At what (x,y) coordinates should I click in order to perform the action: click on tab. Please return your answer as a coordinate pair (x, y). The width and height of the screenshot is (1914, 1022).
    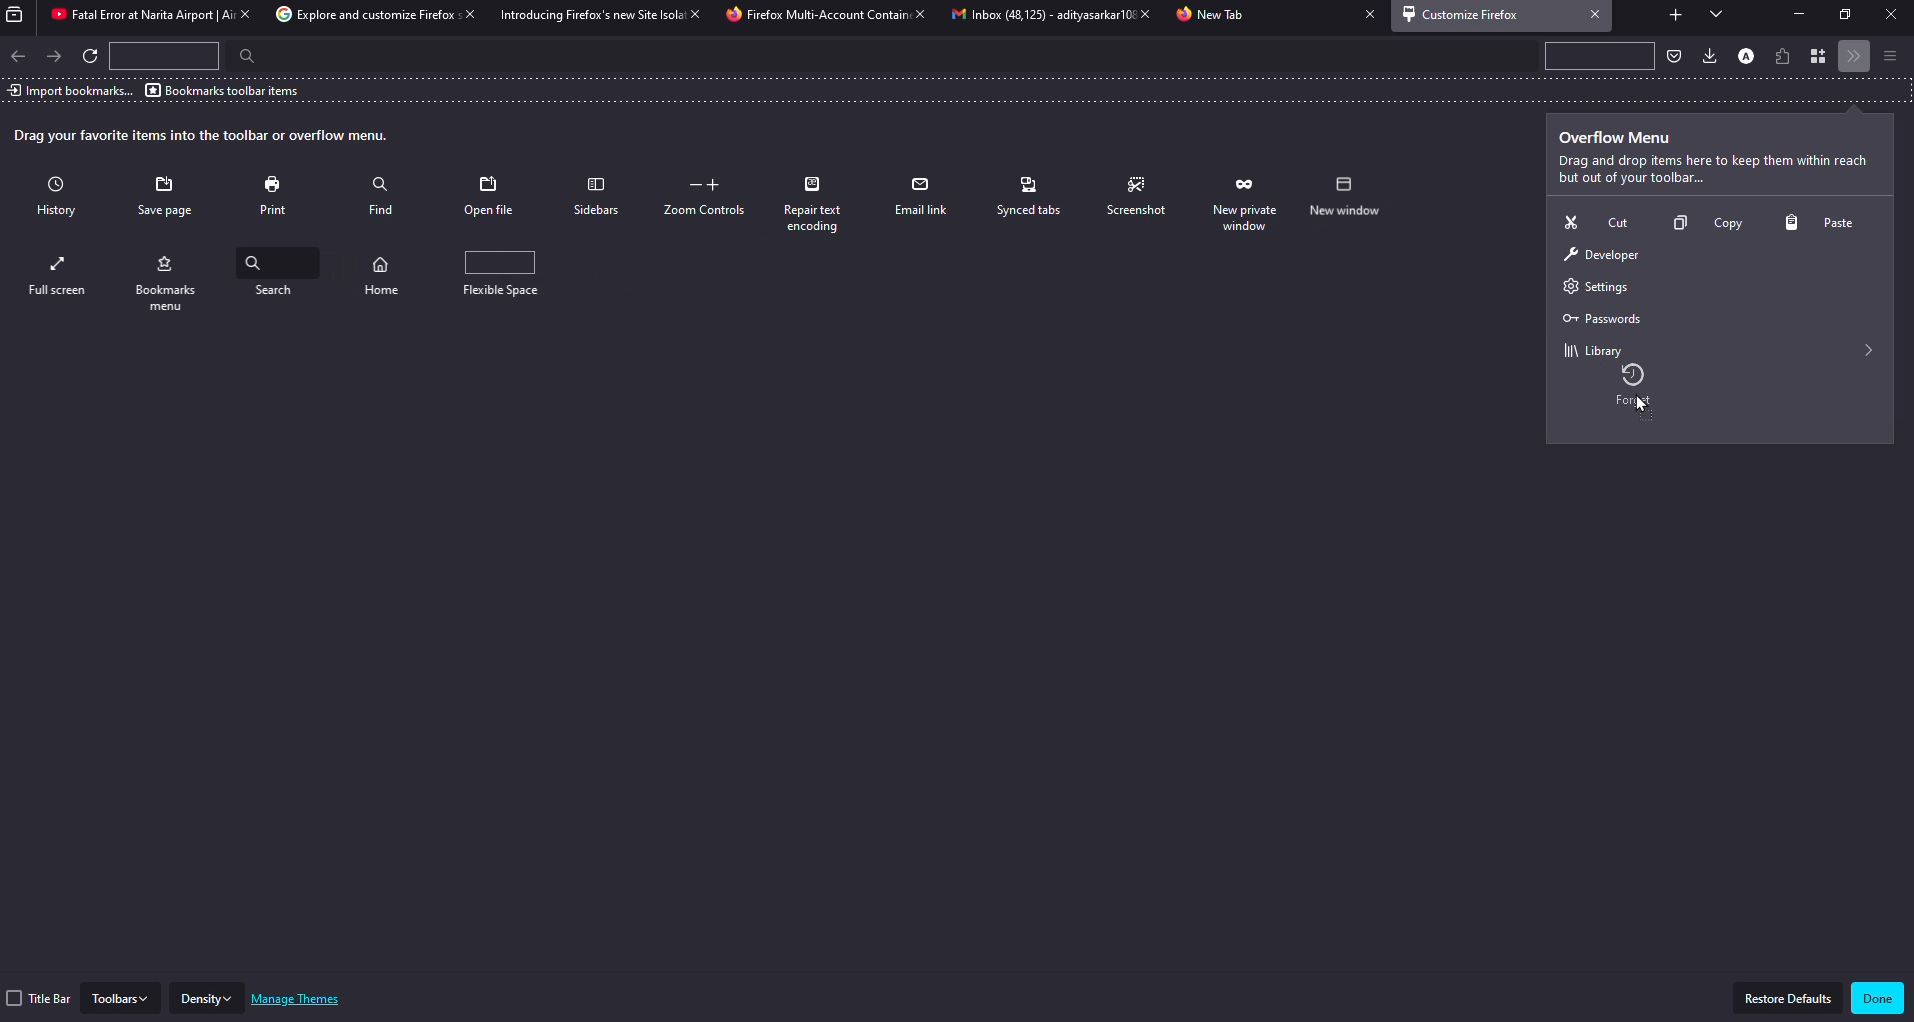
    Looking at the image, I should click on (585, 15).